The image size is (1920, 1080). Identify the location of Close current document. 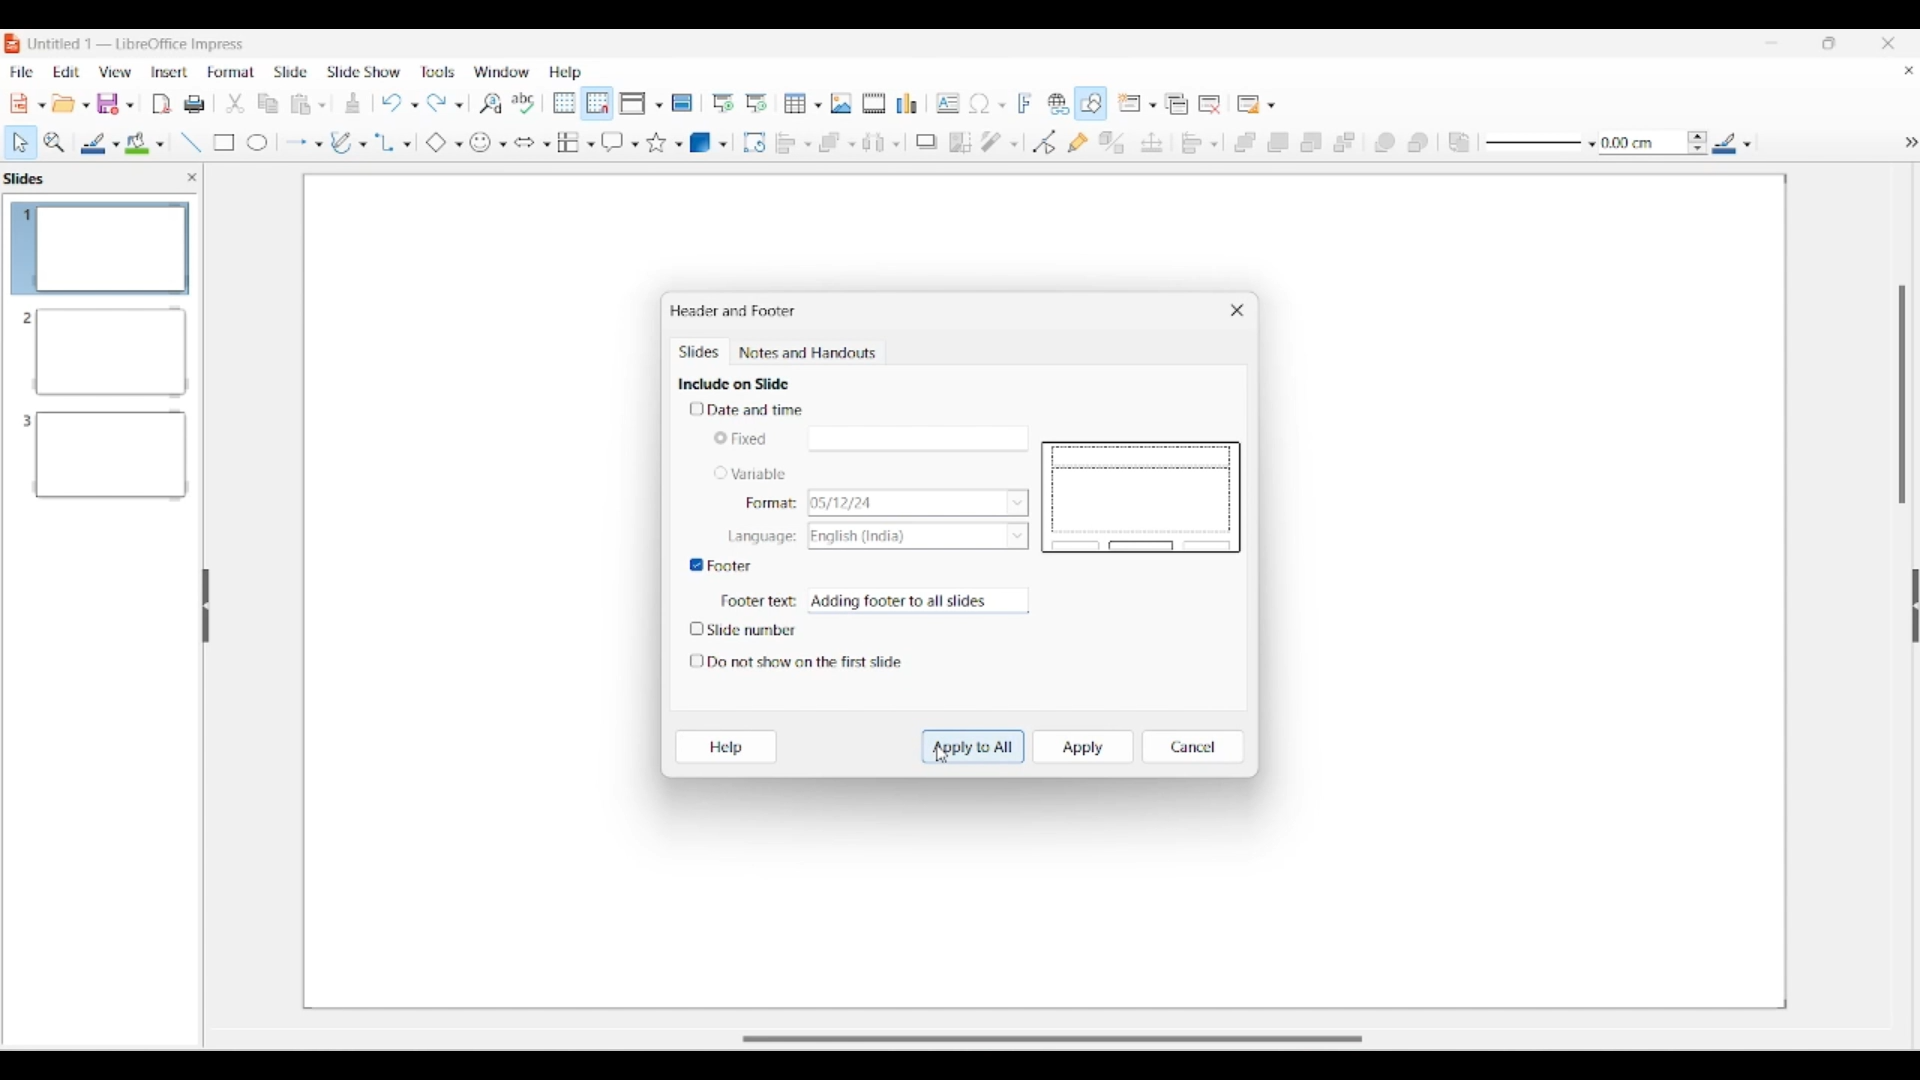
(1909, 70).